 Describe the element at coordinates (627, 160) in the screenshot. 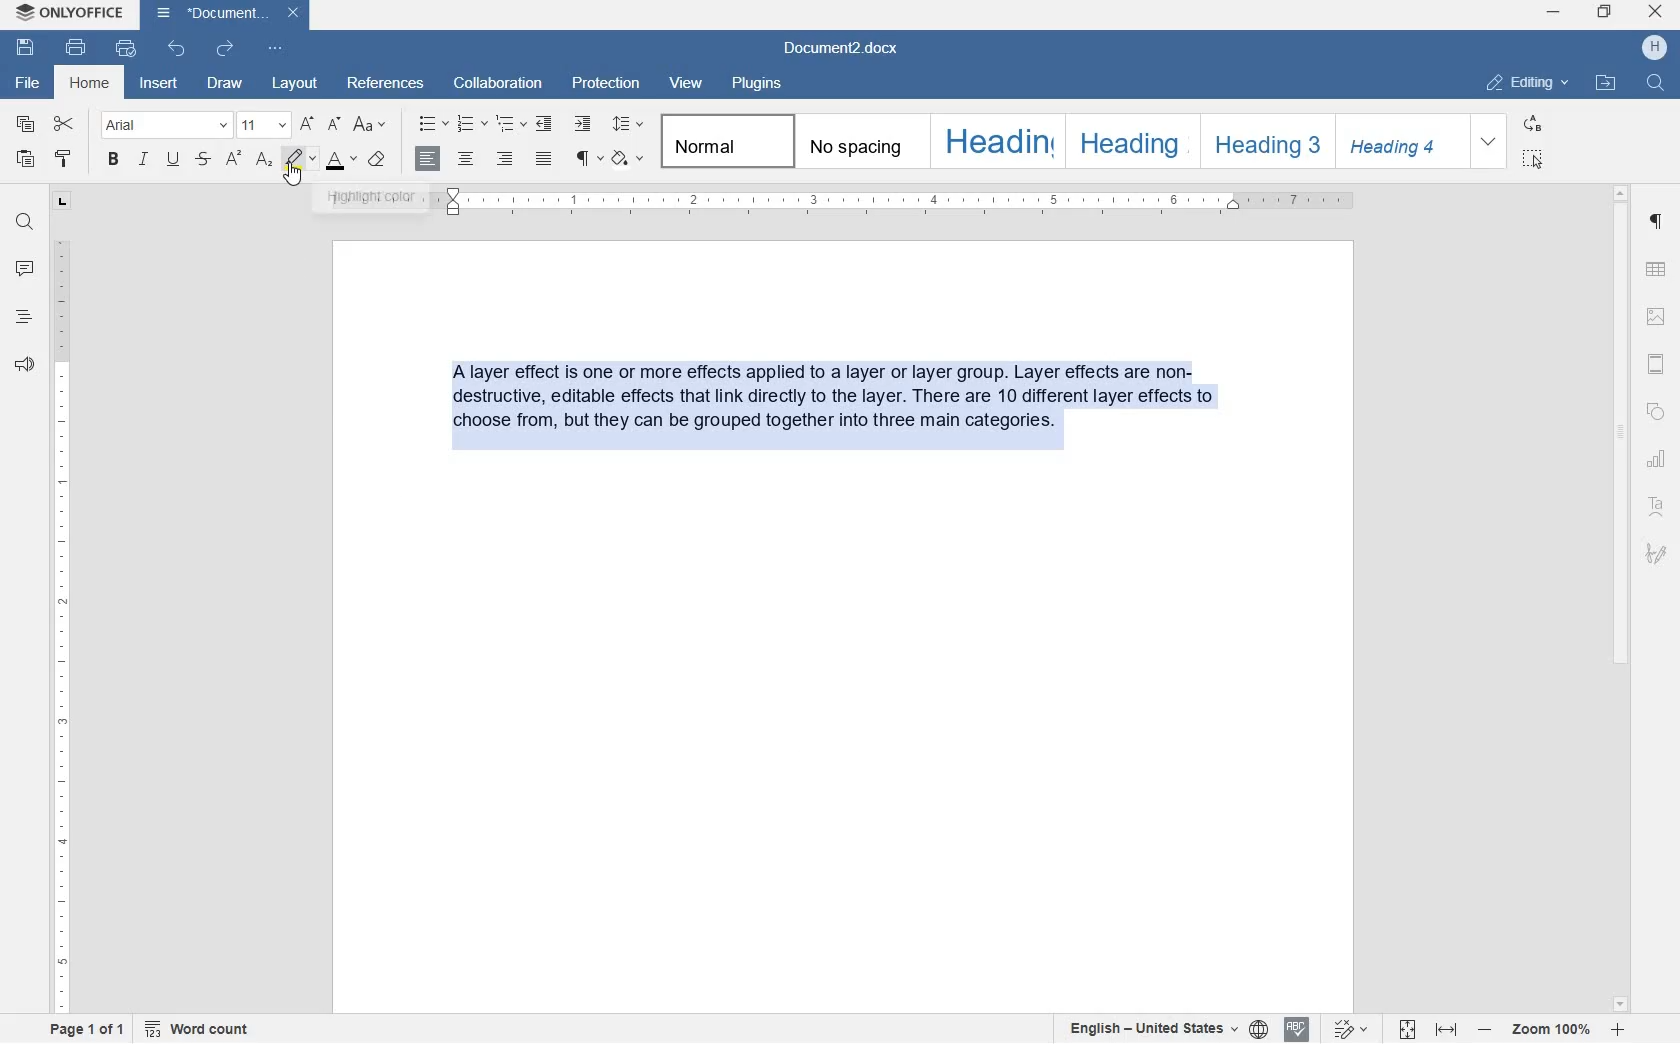

I see `SHADING` at that location.